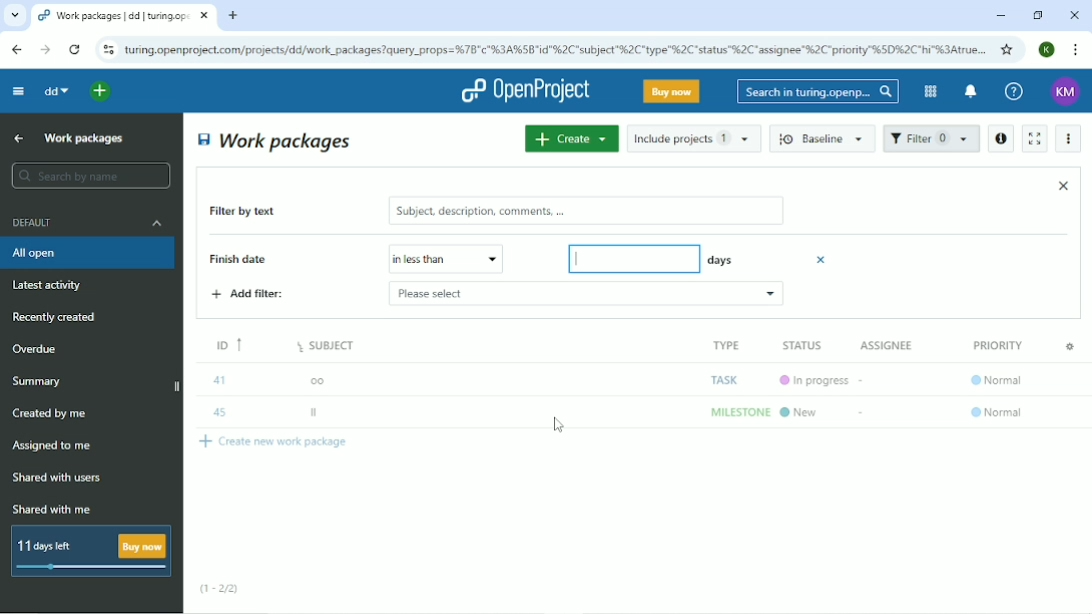 Image resolution: width=1092 pixels, height=614 pixels. What do you see at coordinates (808, 346) in the screenshot?
I see `STATUS` at bounding box center [808, 346].